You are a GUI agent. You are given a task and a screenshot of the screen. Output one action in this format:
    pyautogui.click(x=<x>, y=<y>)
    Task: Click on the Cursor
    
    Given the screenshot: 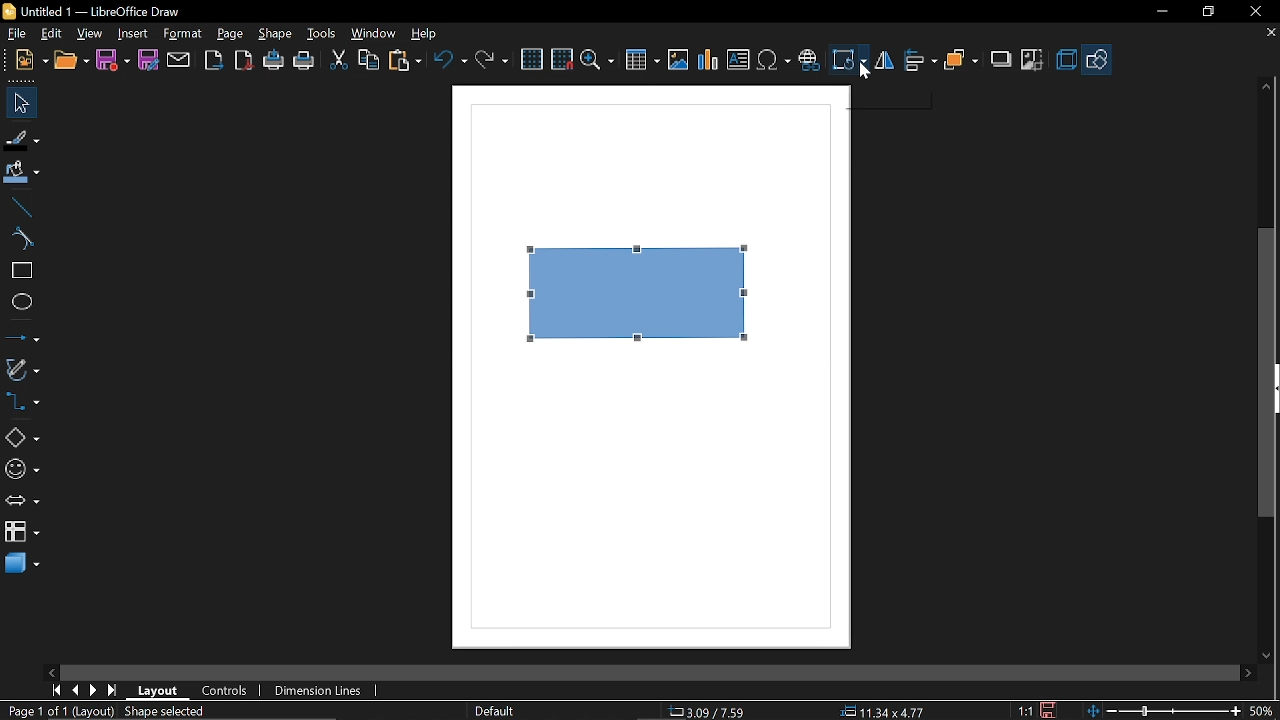 What is the action you would take?
    pyautogui.click(x=870, y=69)
    